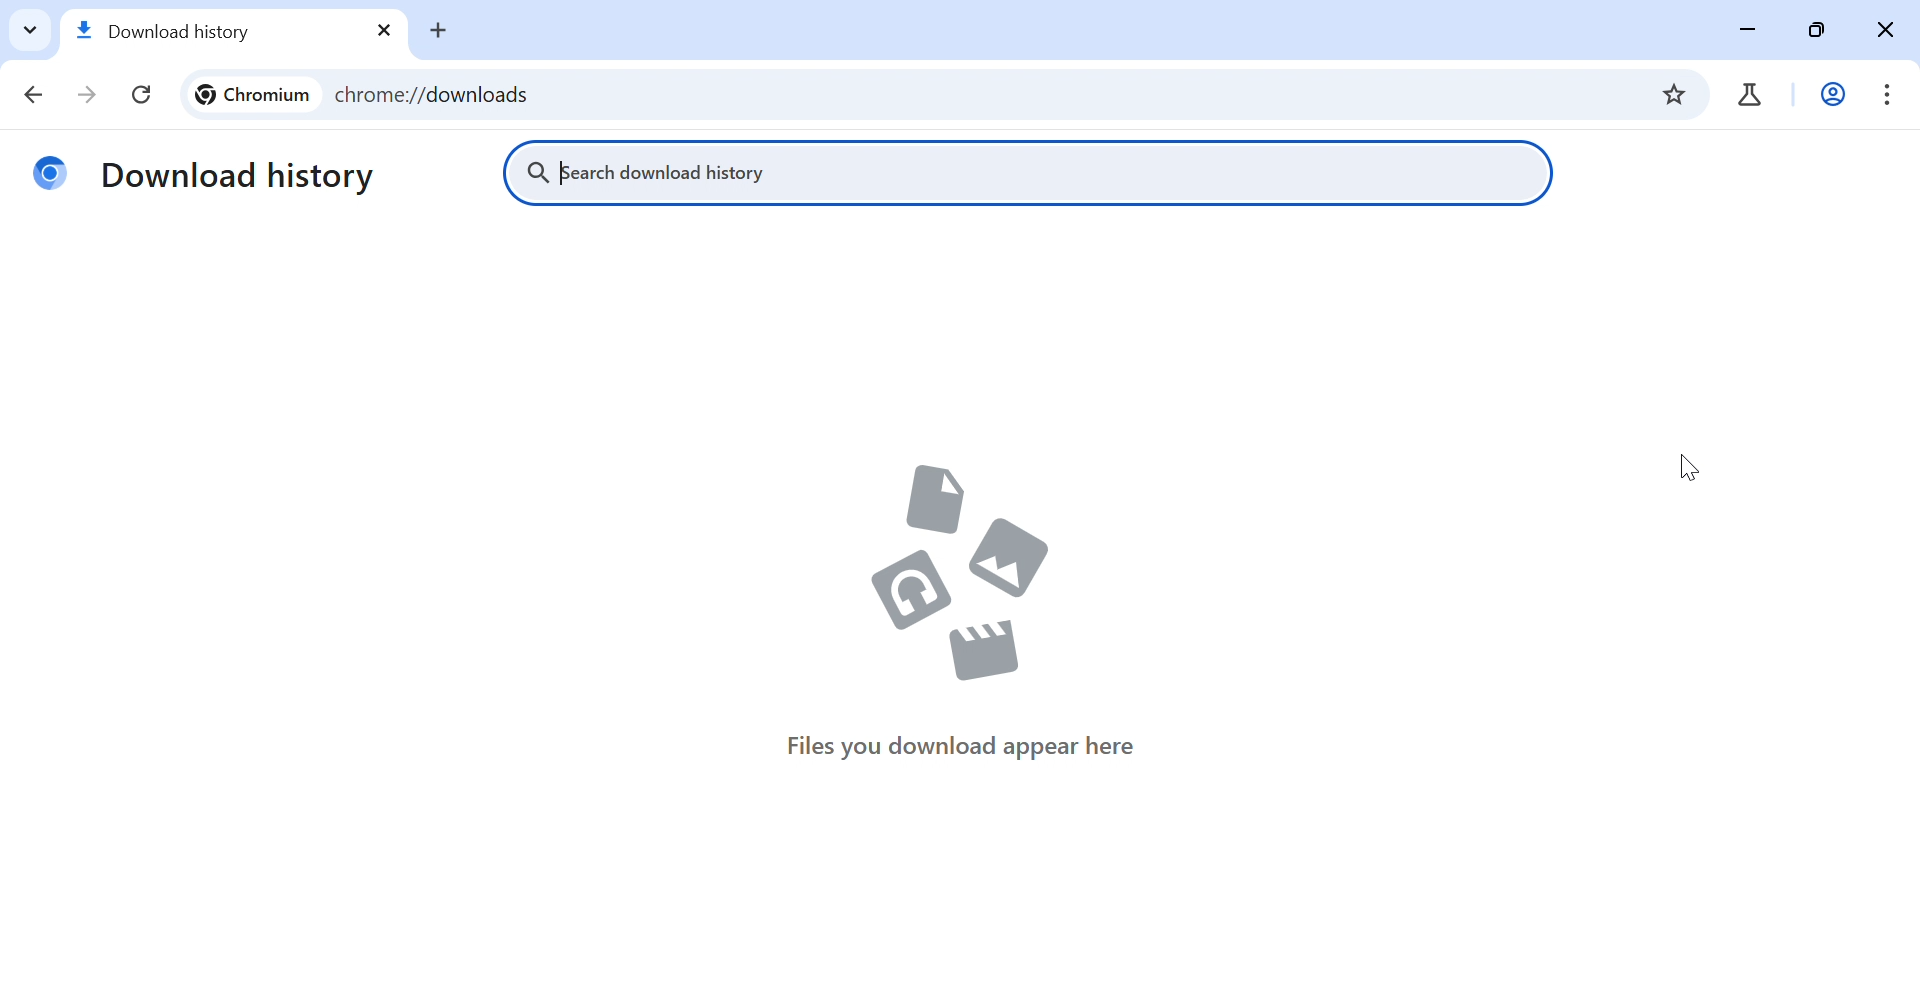  I want to click on Work, so click(1834, 96).